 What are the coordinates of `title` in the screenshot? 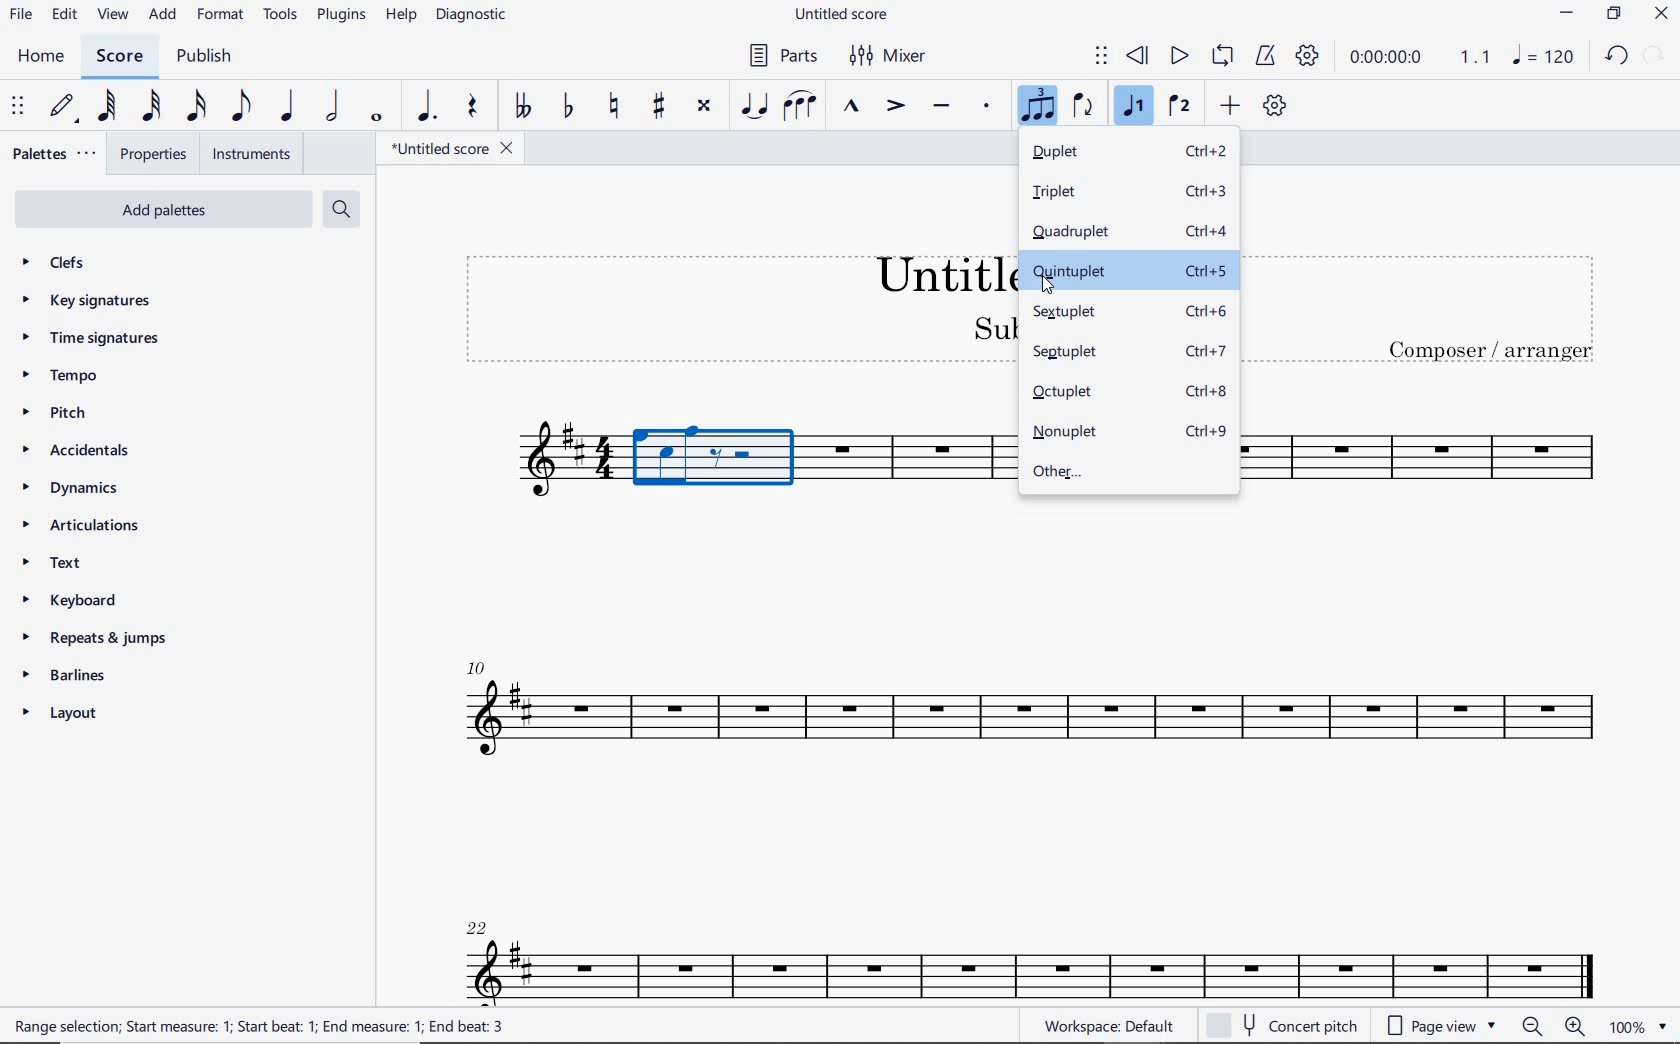 It's located at (735, 309).